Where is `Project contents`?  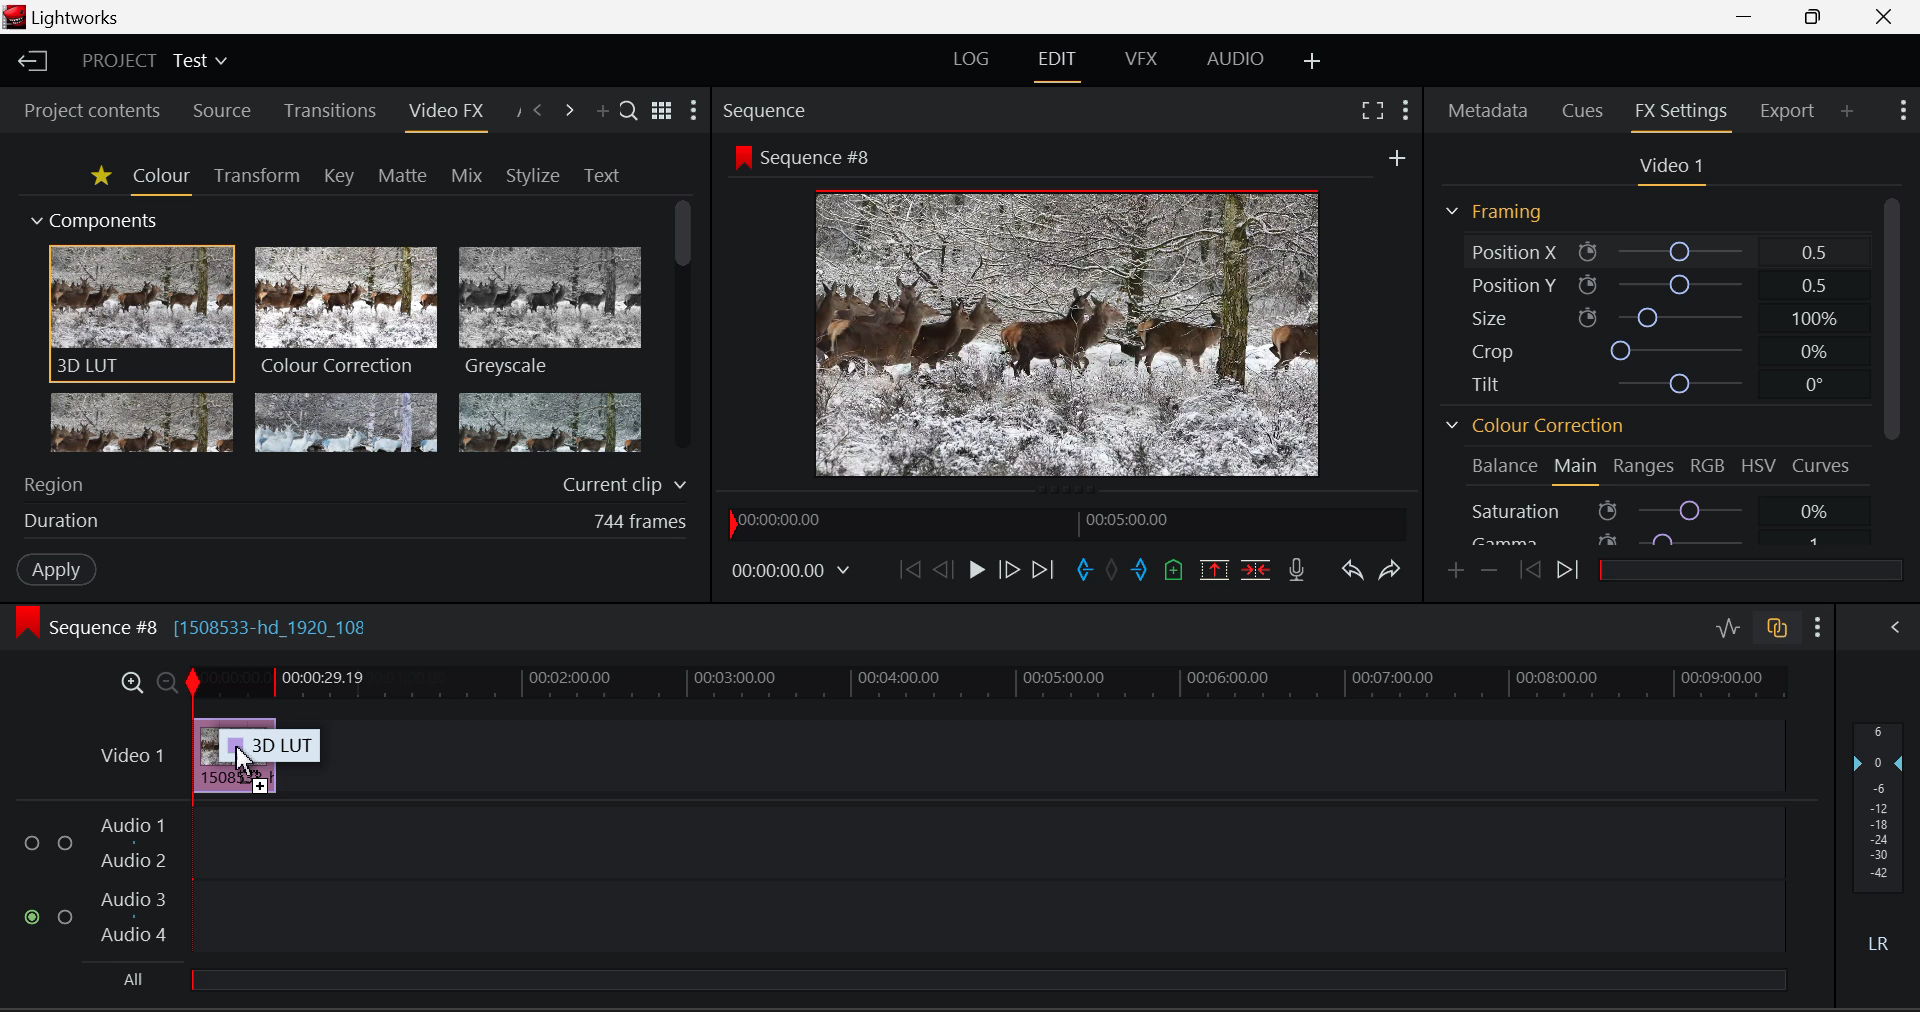 Project contents is located at coordinates (91, 113).